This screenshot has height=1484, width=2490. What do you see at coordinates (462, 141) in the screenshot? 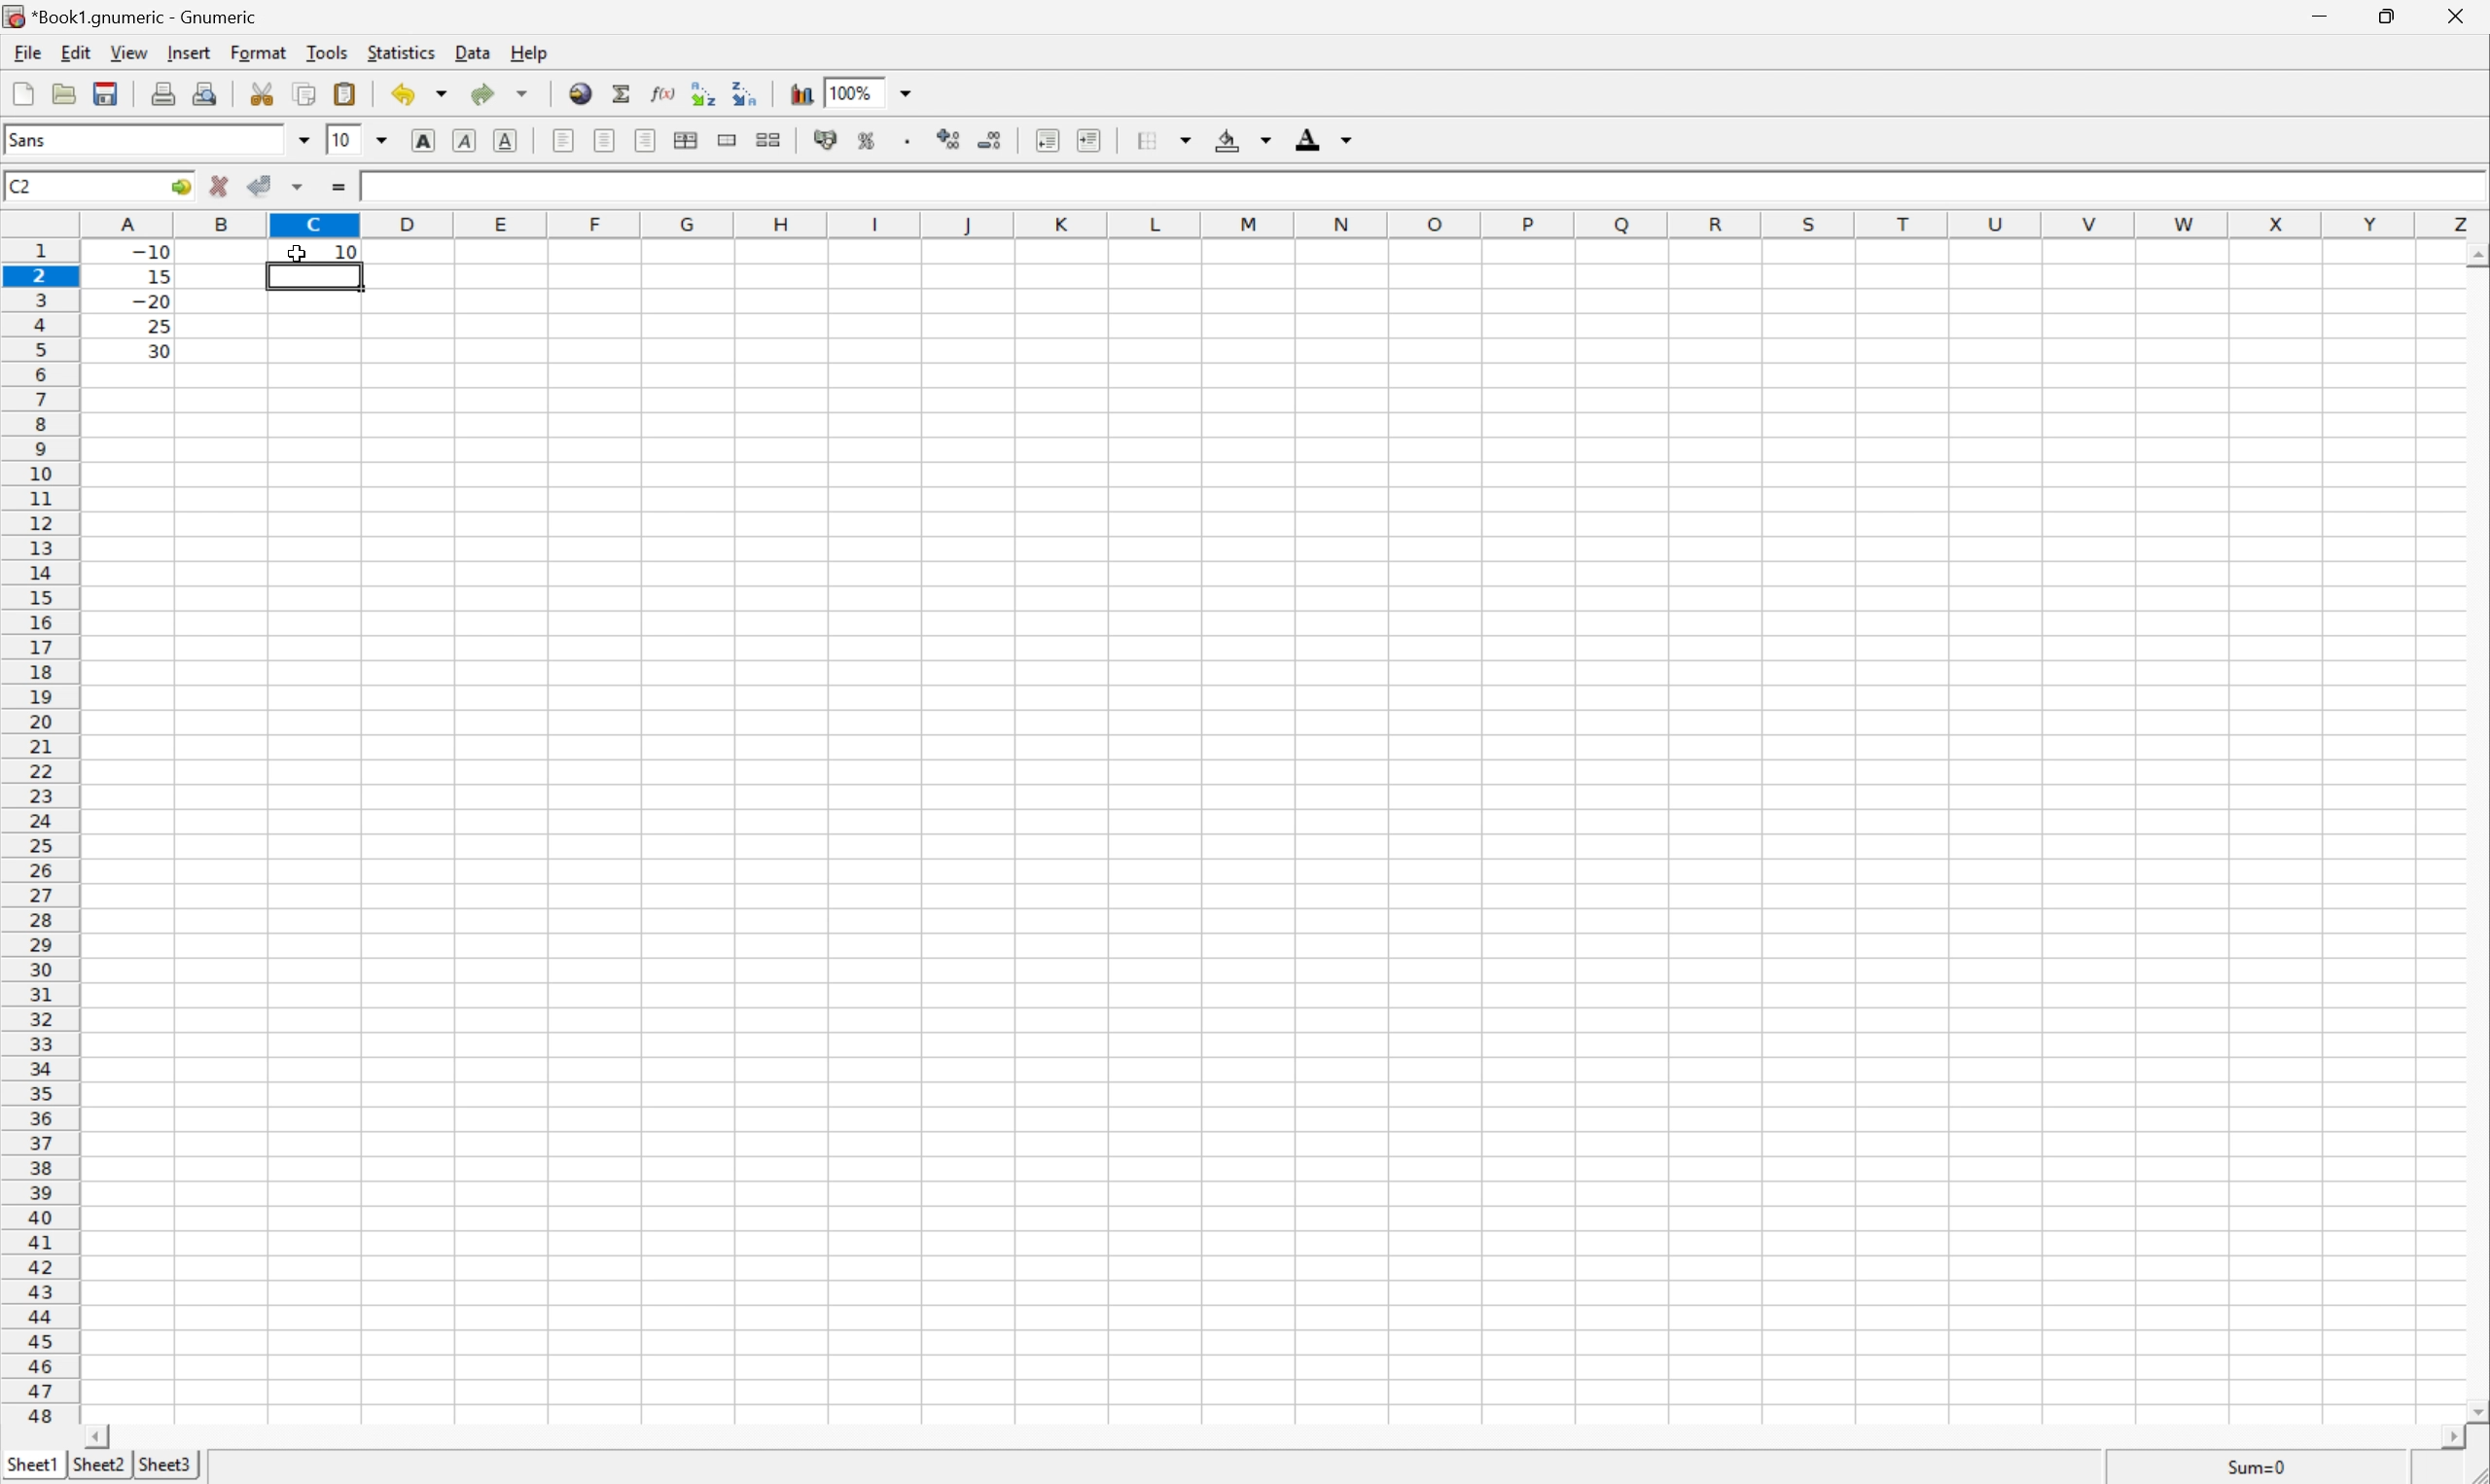
I see `Underline ` at bounding box center [462, 141].